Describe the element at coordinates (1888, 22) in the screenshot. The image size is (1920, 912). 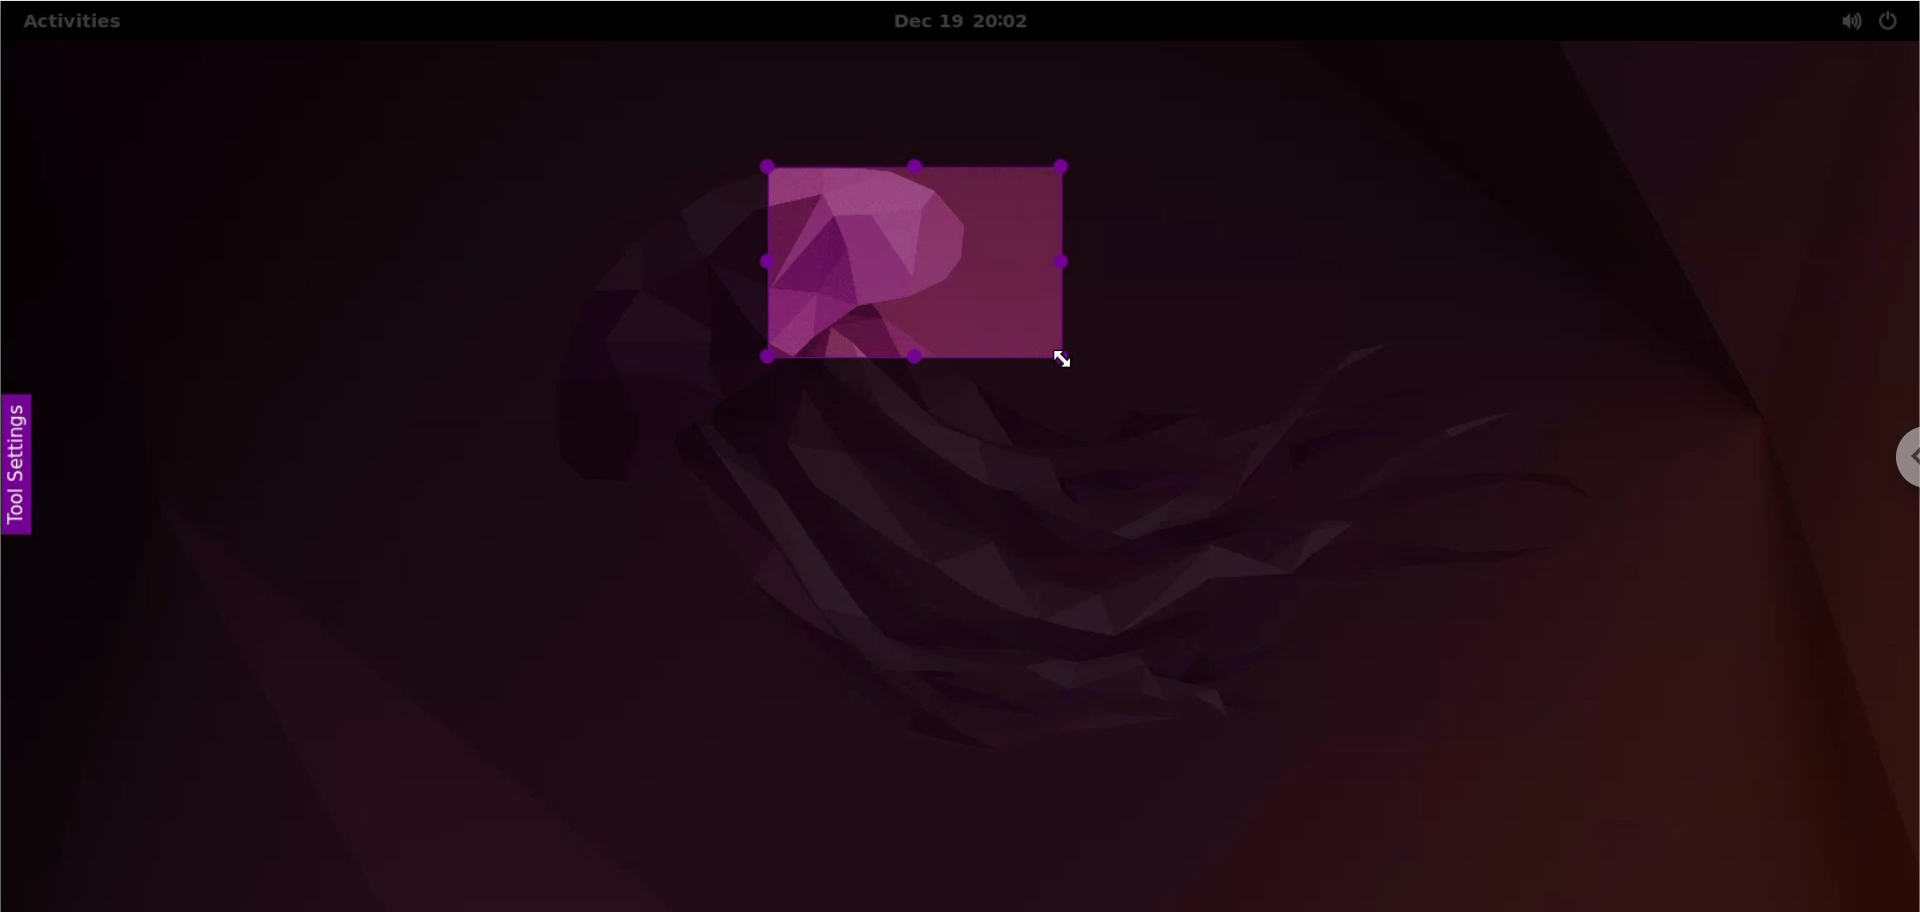
I see `power settings` at that location.